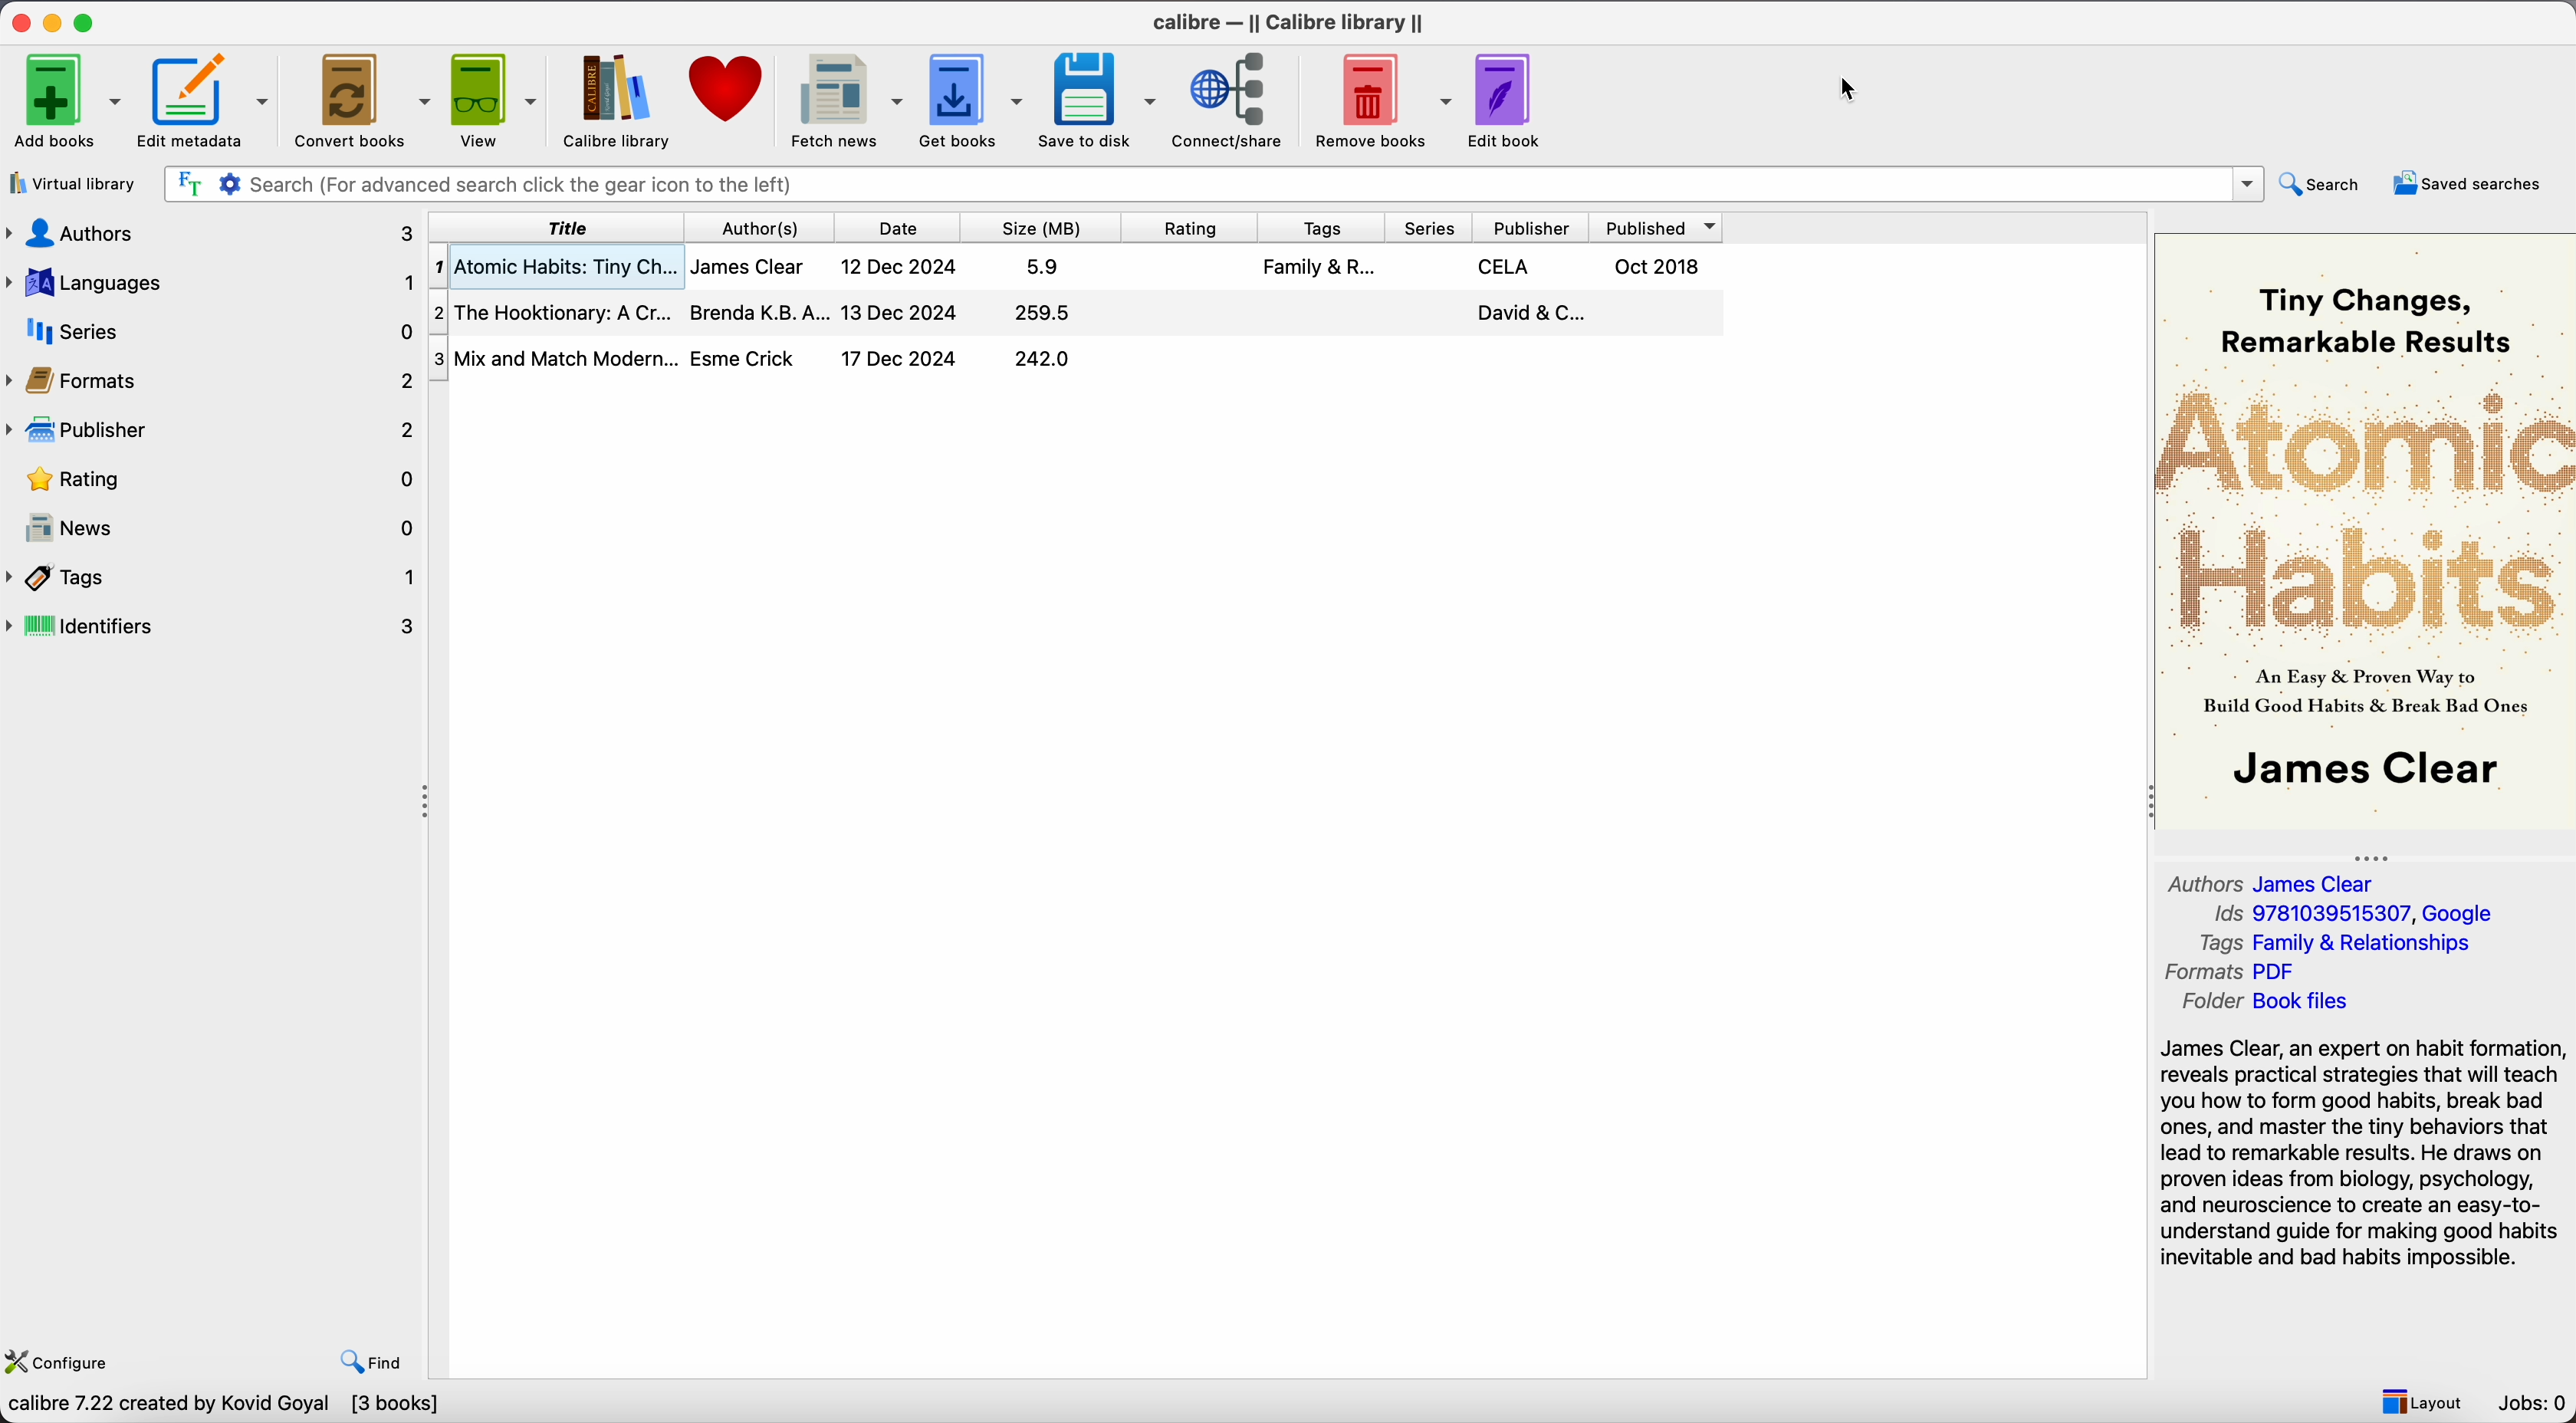 Image resolution: width=2576 pixels, height=1423 pixels. What do you see at coordinates (1434, 227) in the screenshot?
I see `series` at bounding box center [1434, 227].